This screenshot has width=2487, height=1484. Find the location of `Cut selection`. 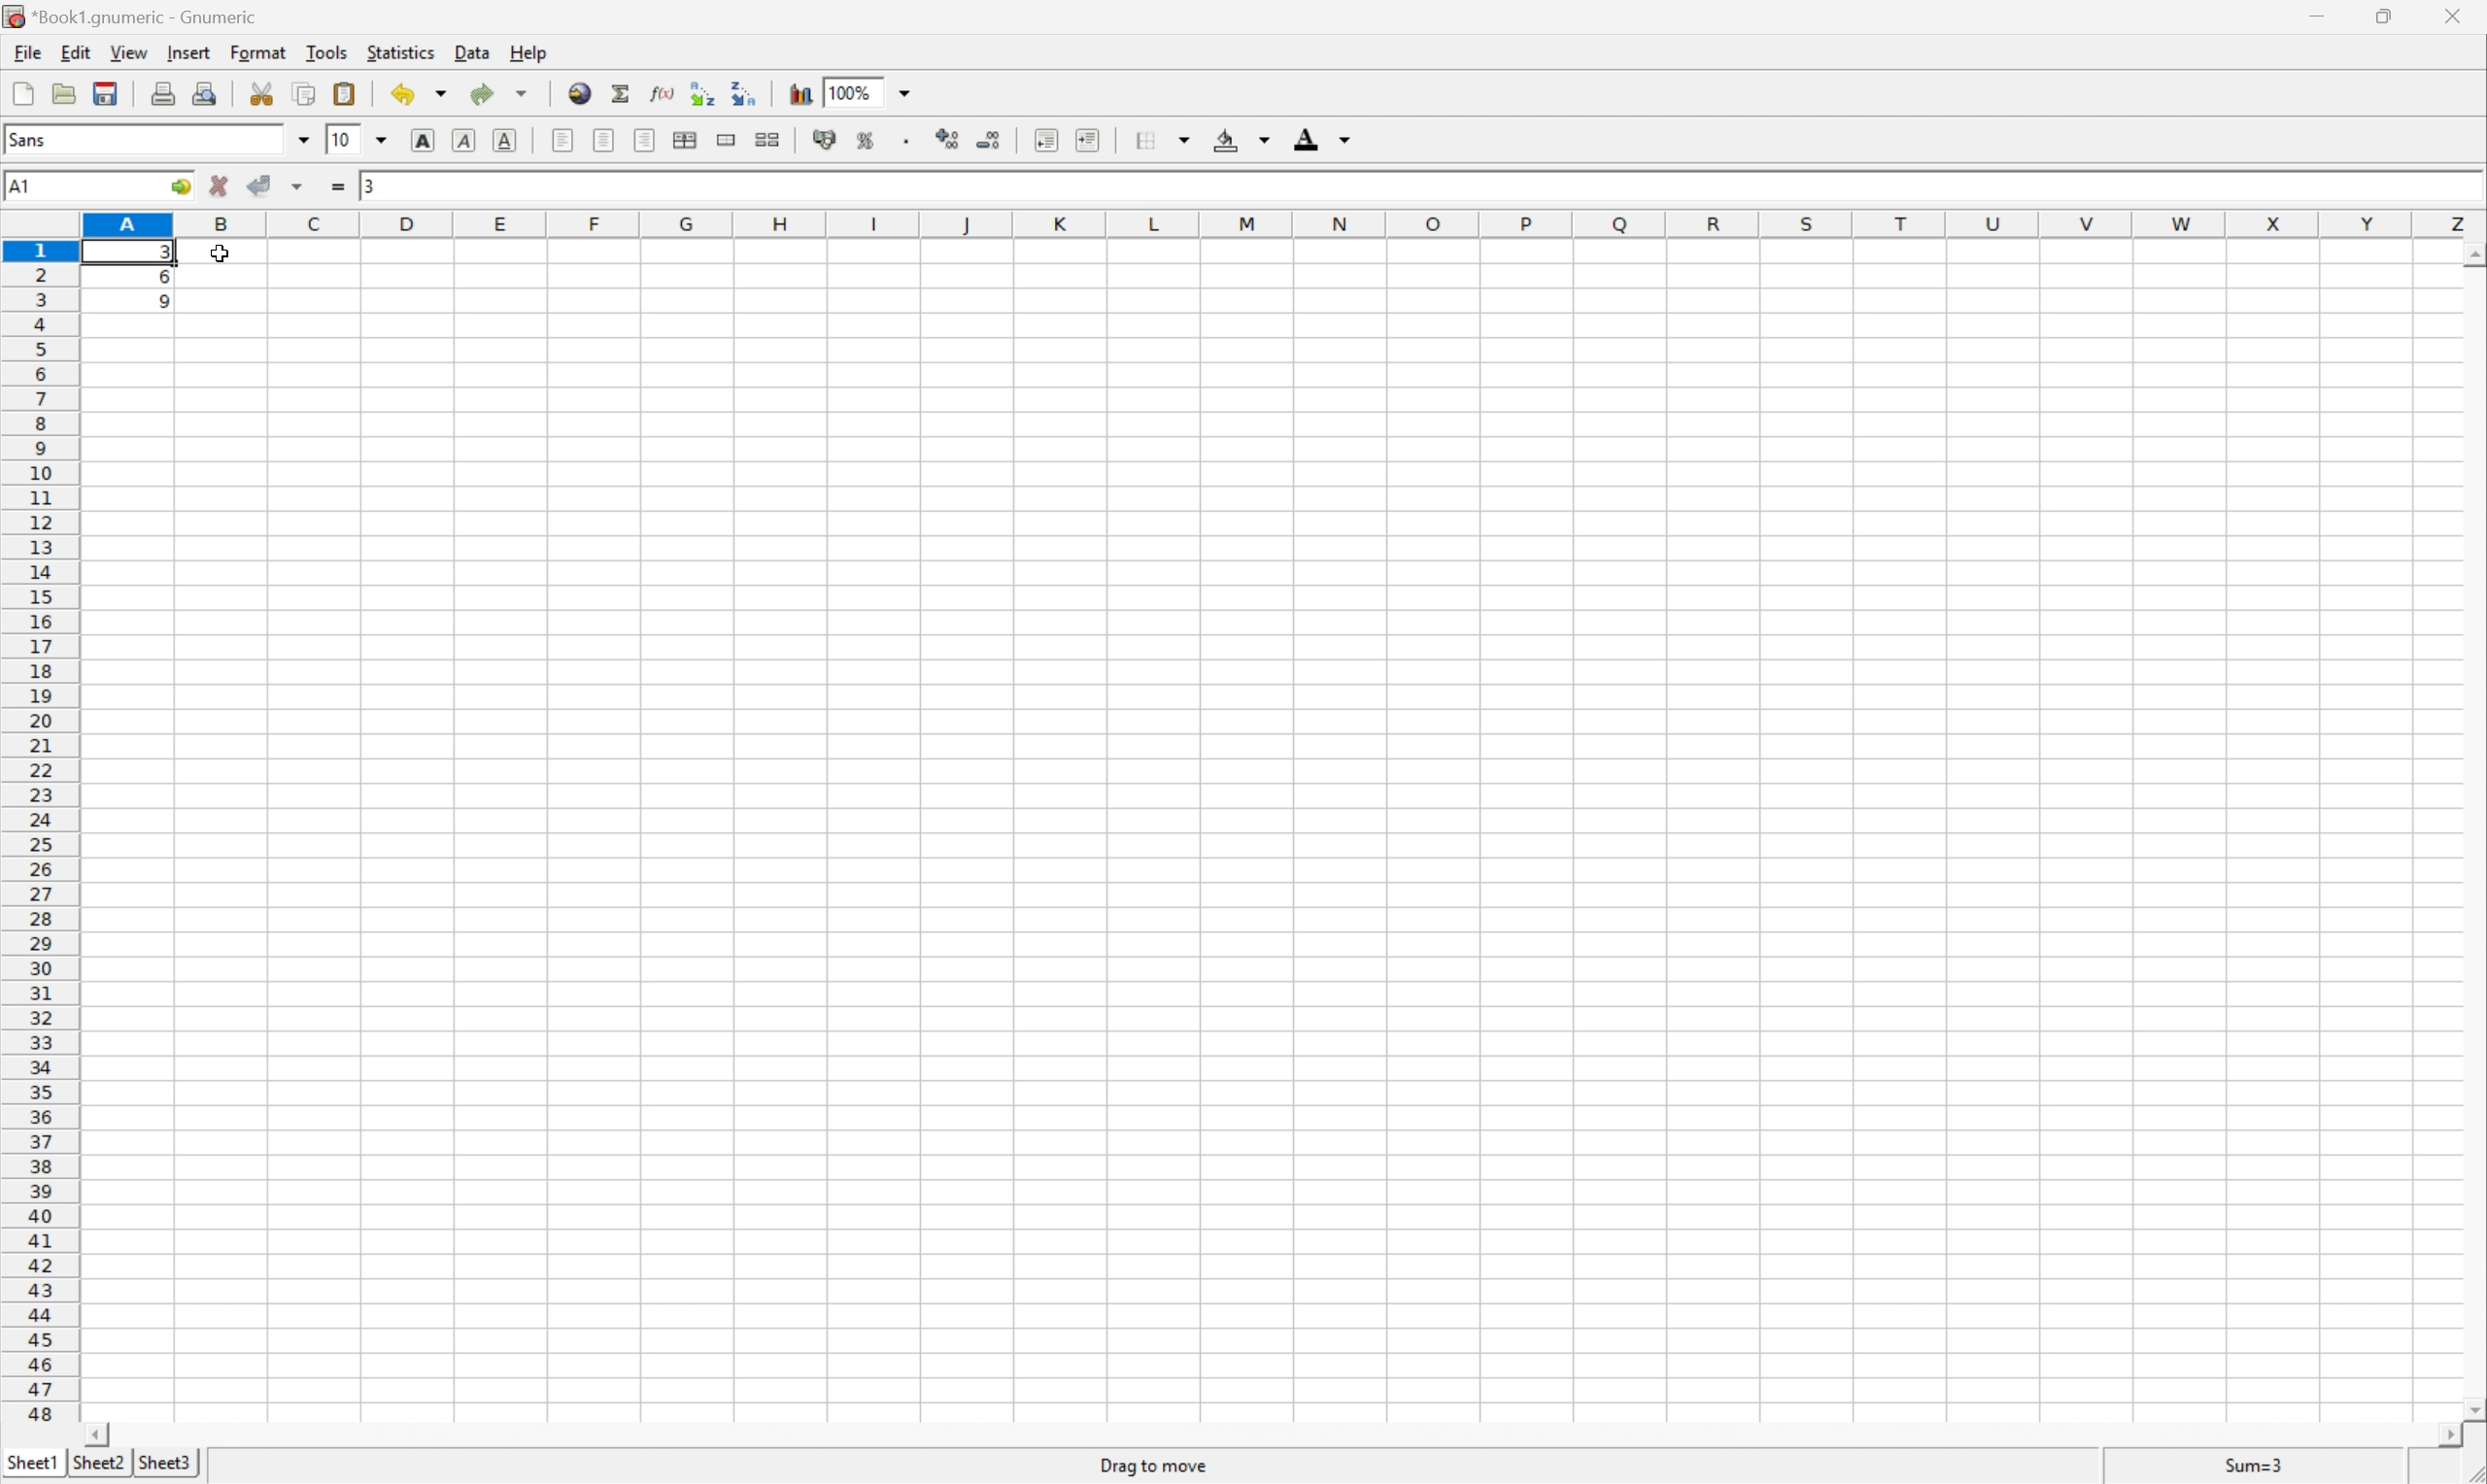

Cut selection is located at coordinates (261, 93).